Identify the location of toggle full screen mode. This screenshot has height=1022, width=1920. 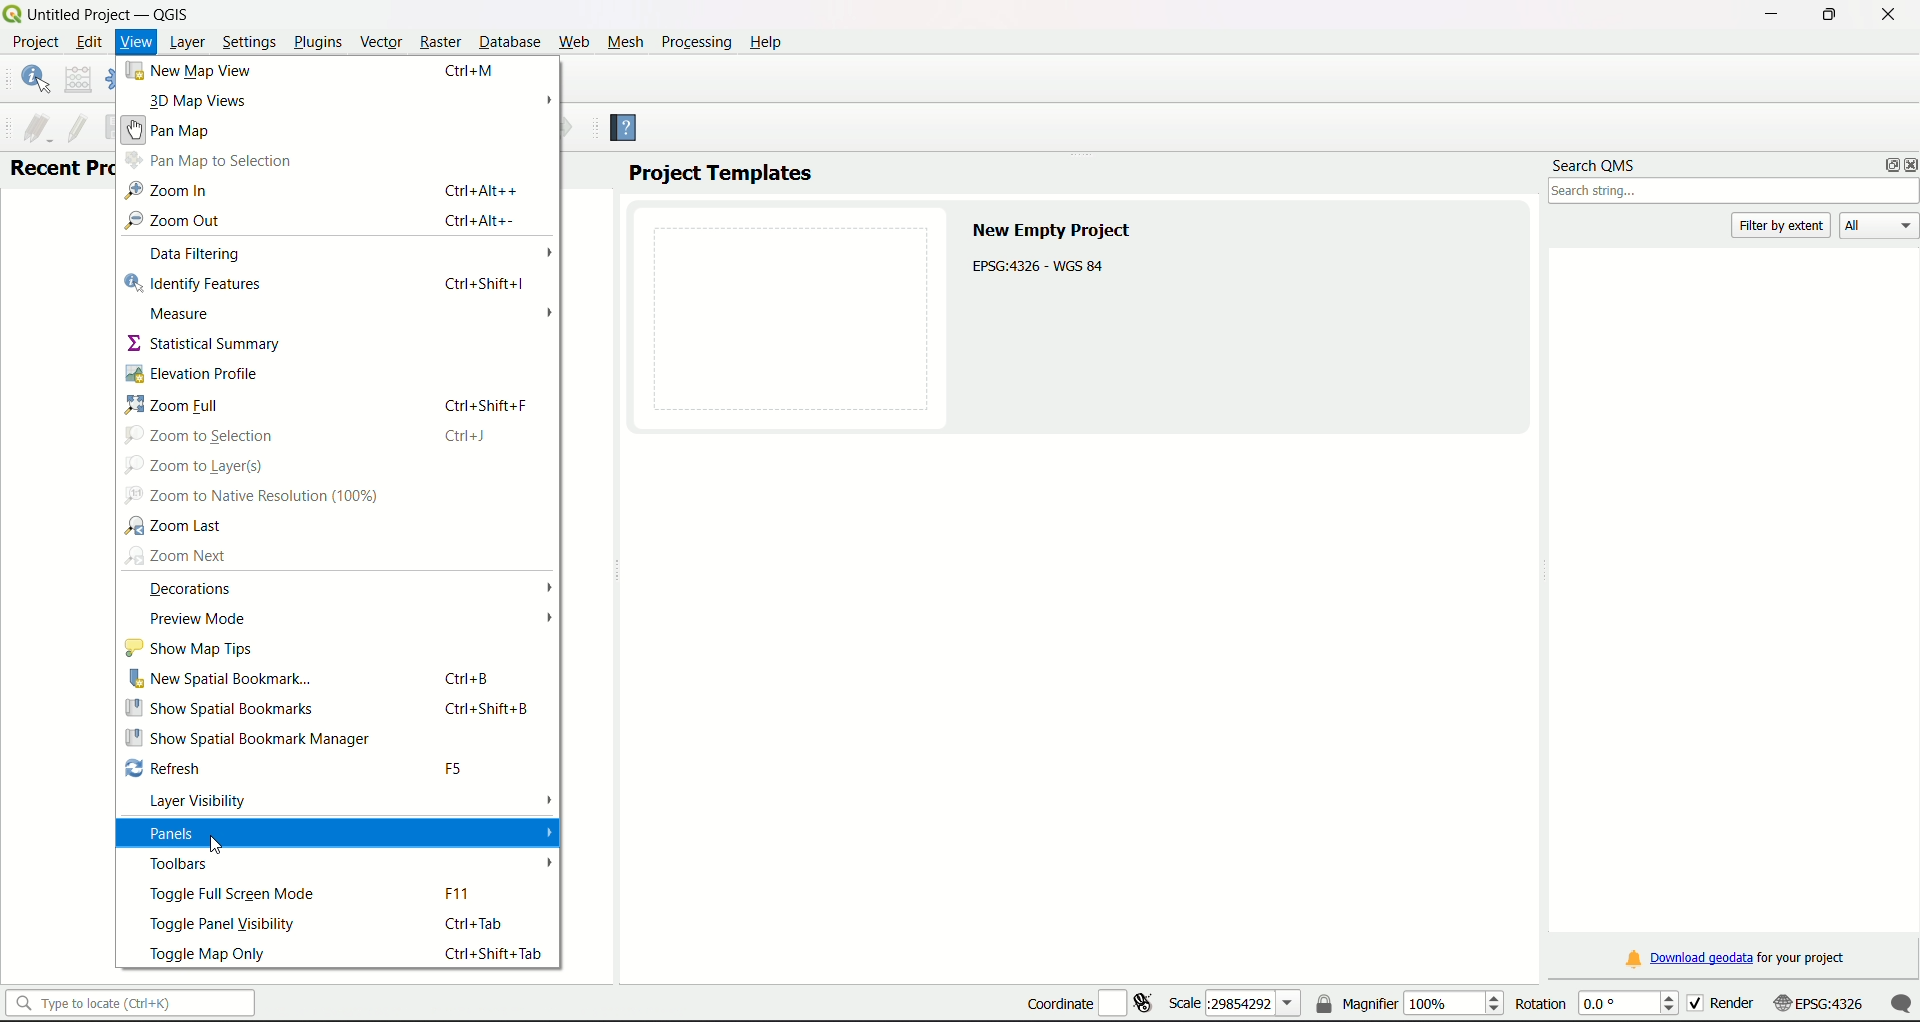
(232, 895).